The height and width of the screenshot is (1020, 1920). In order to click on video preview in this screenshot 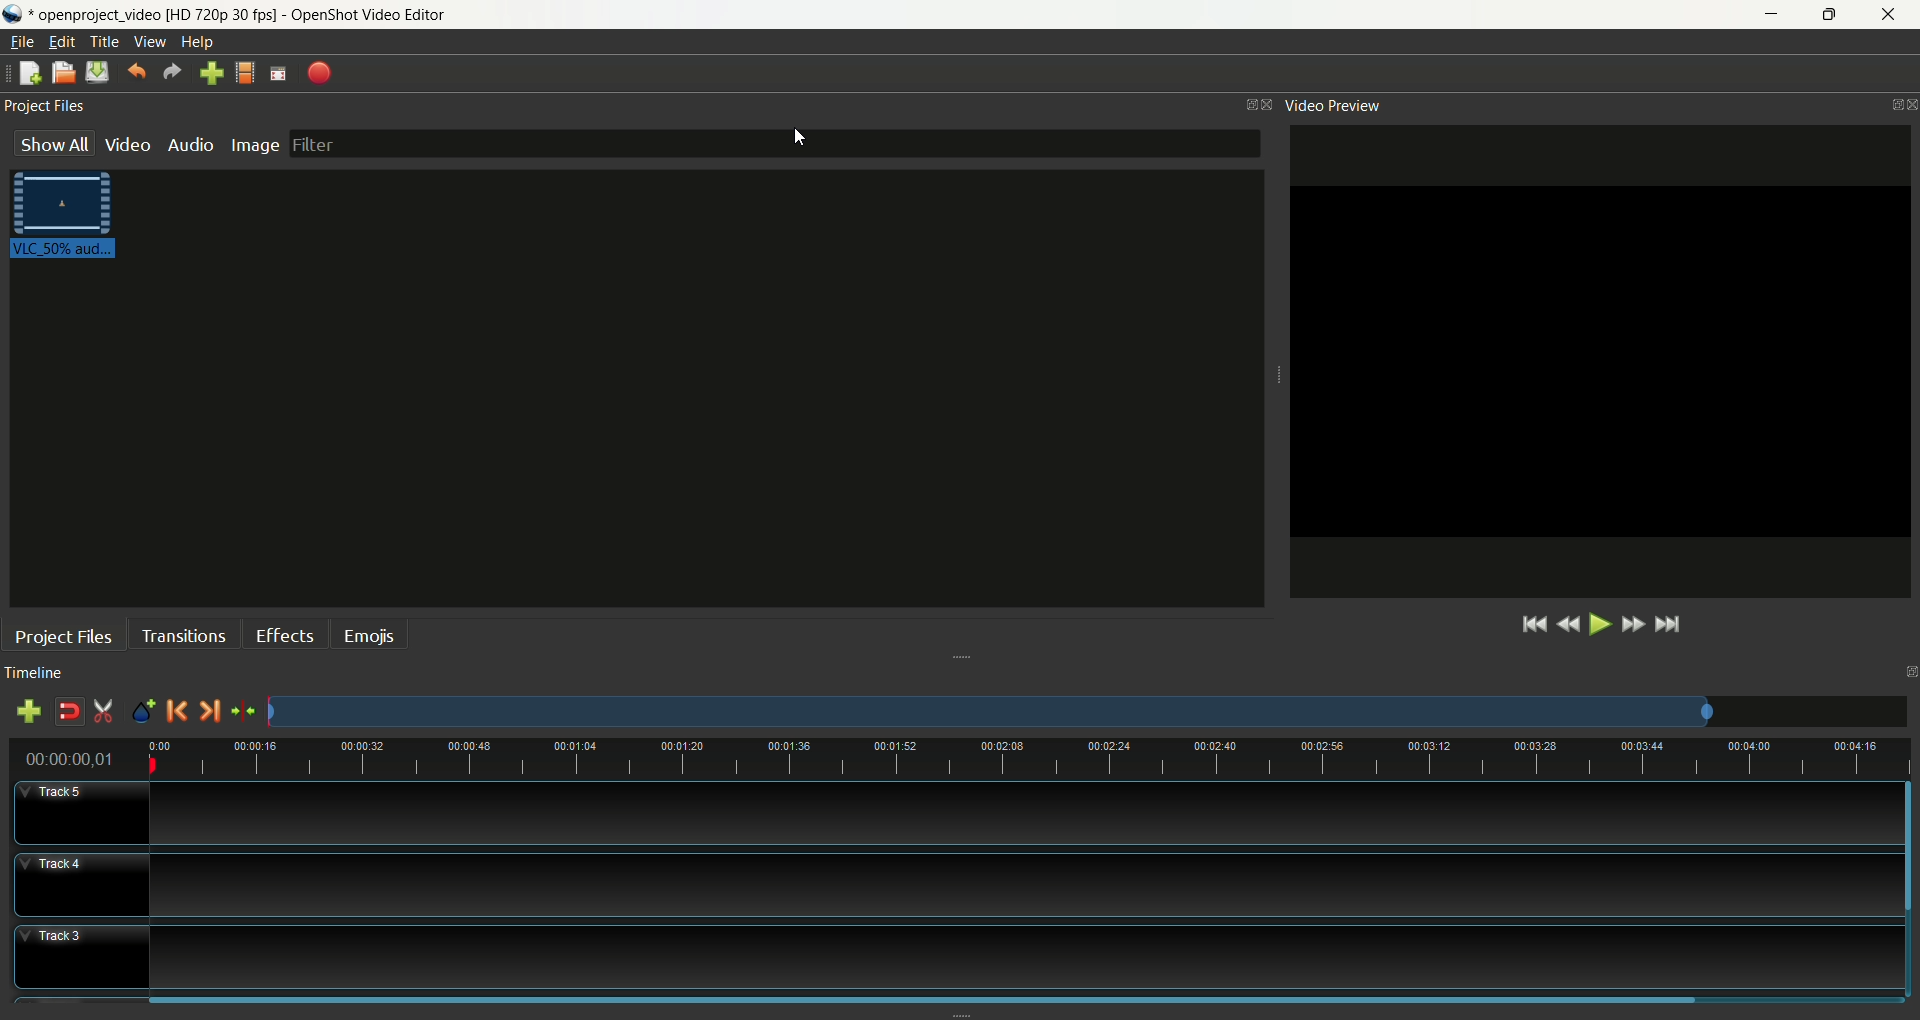, I will do `click(1340, 106)`.